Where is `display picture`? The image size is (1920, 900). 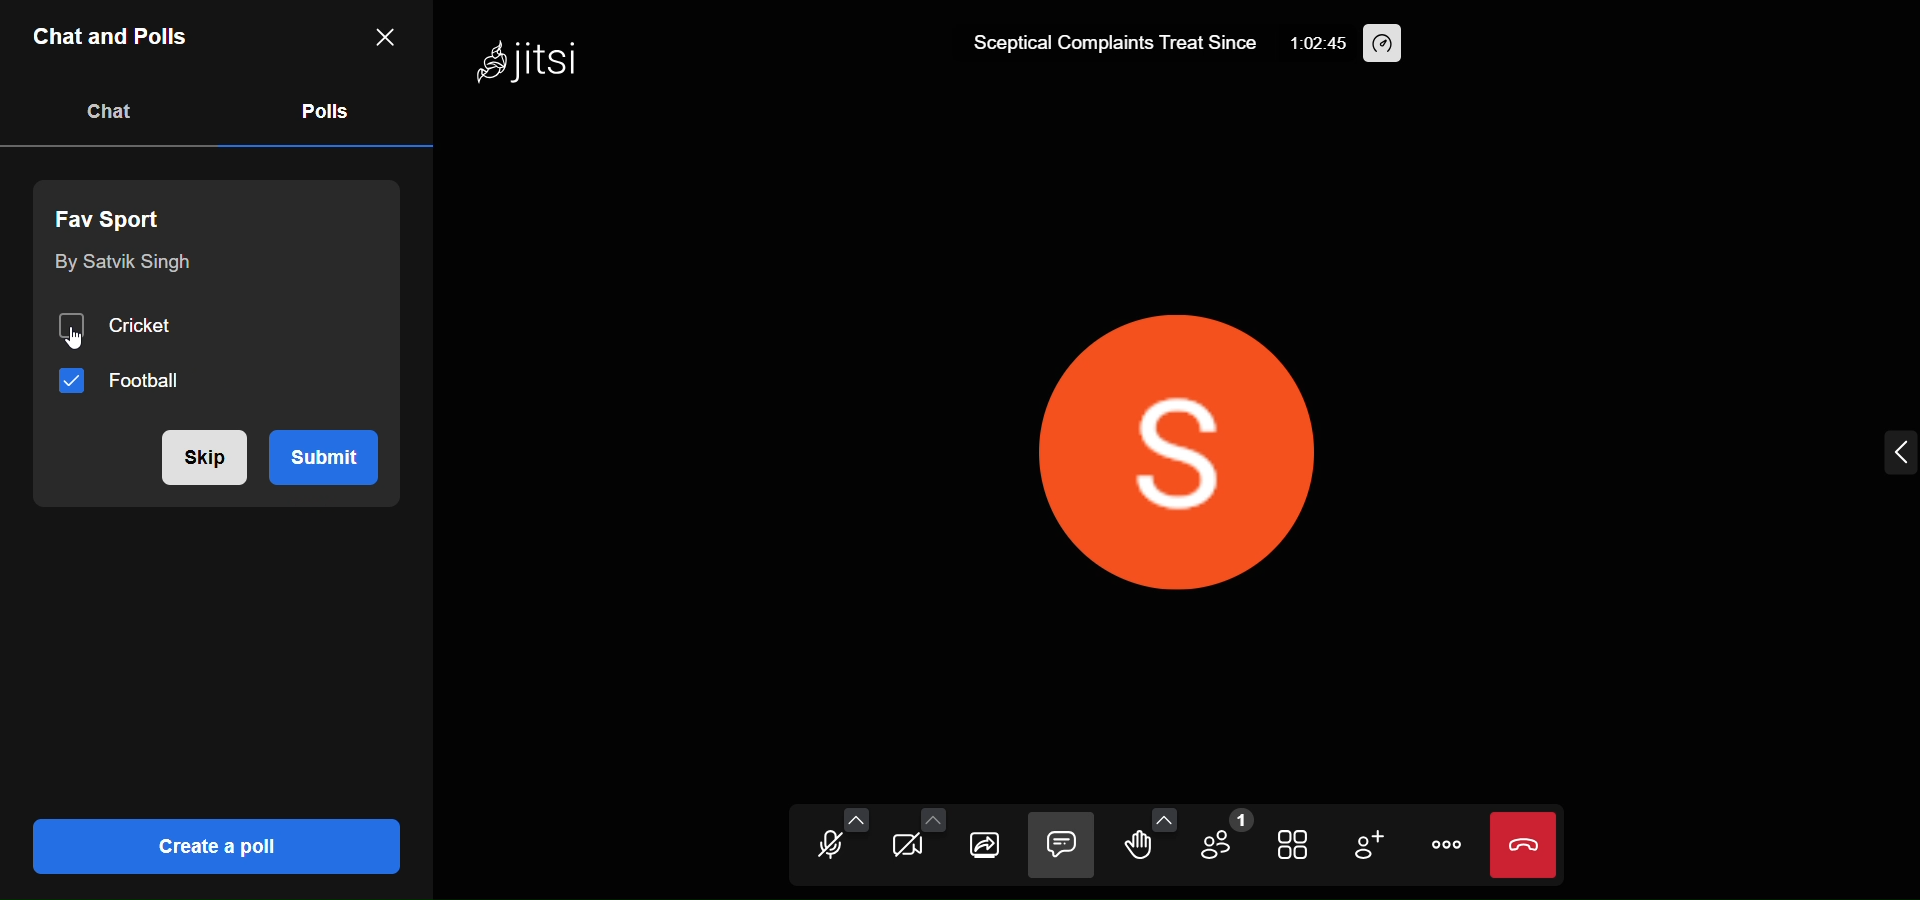 display picture is located at coordinates (1194, 440).